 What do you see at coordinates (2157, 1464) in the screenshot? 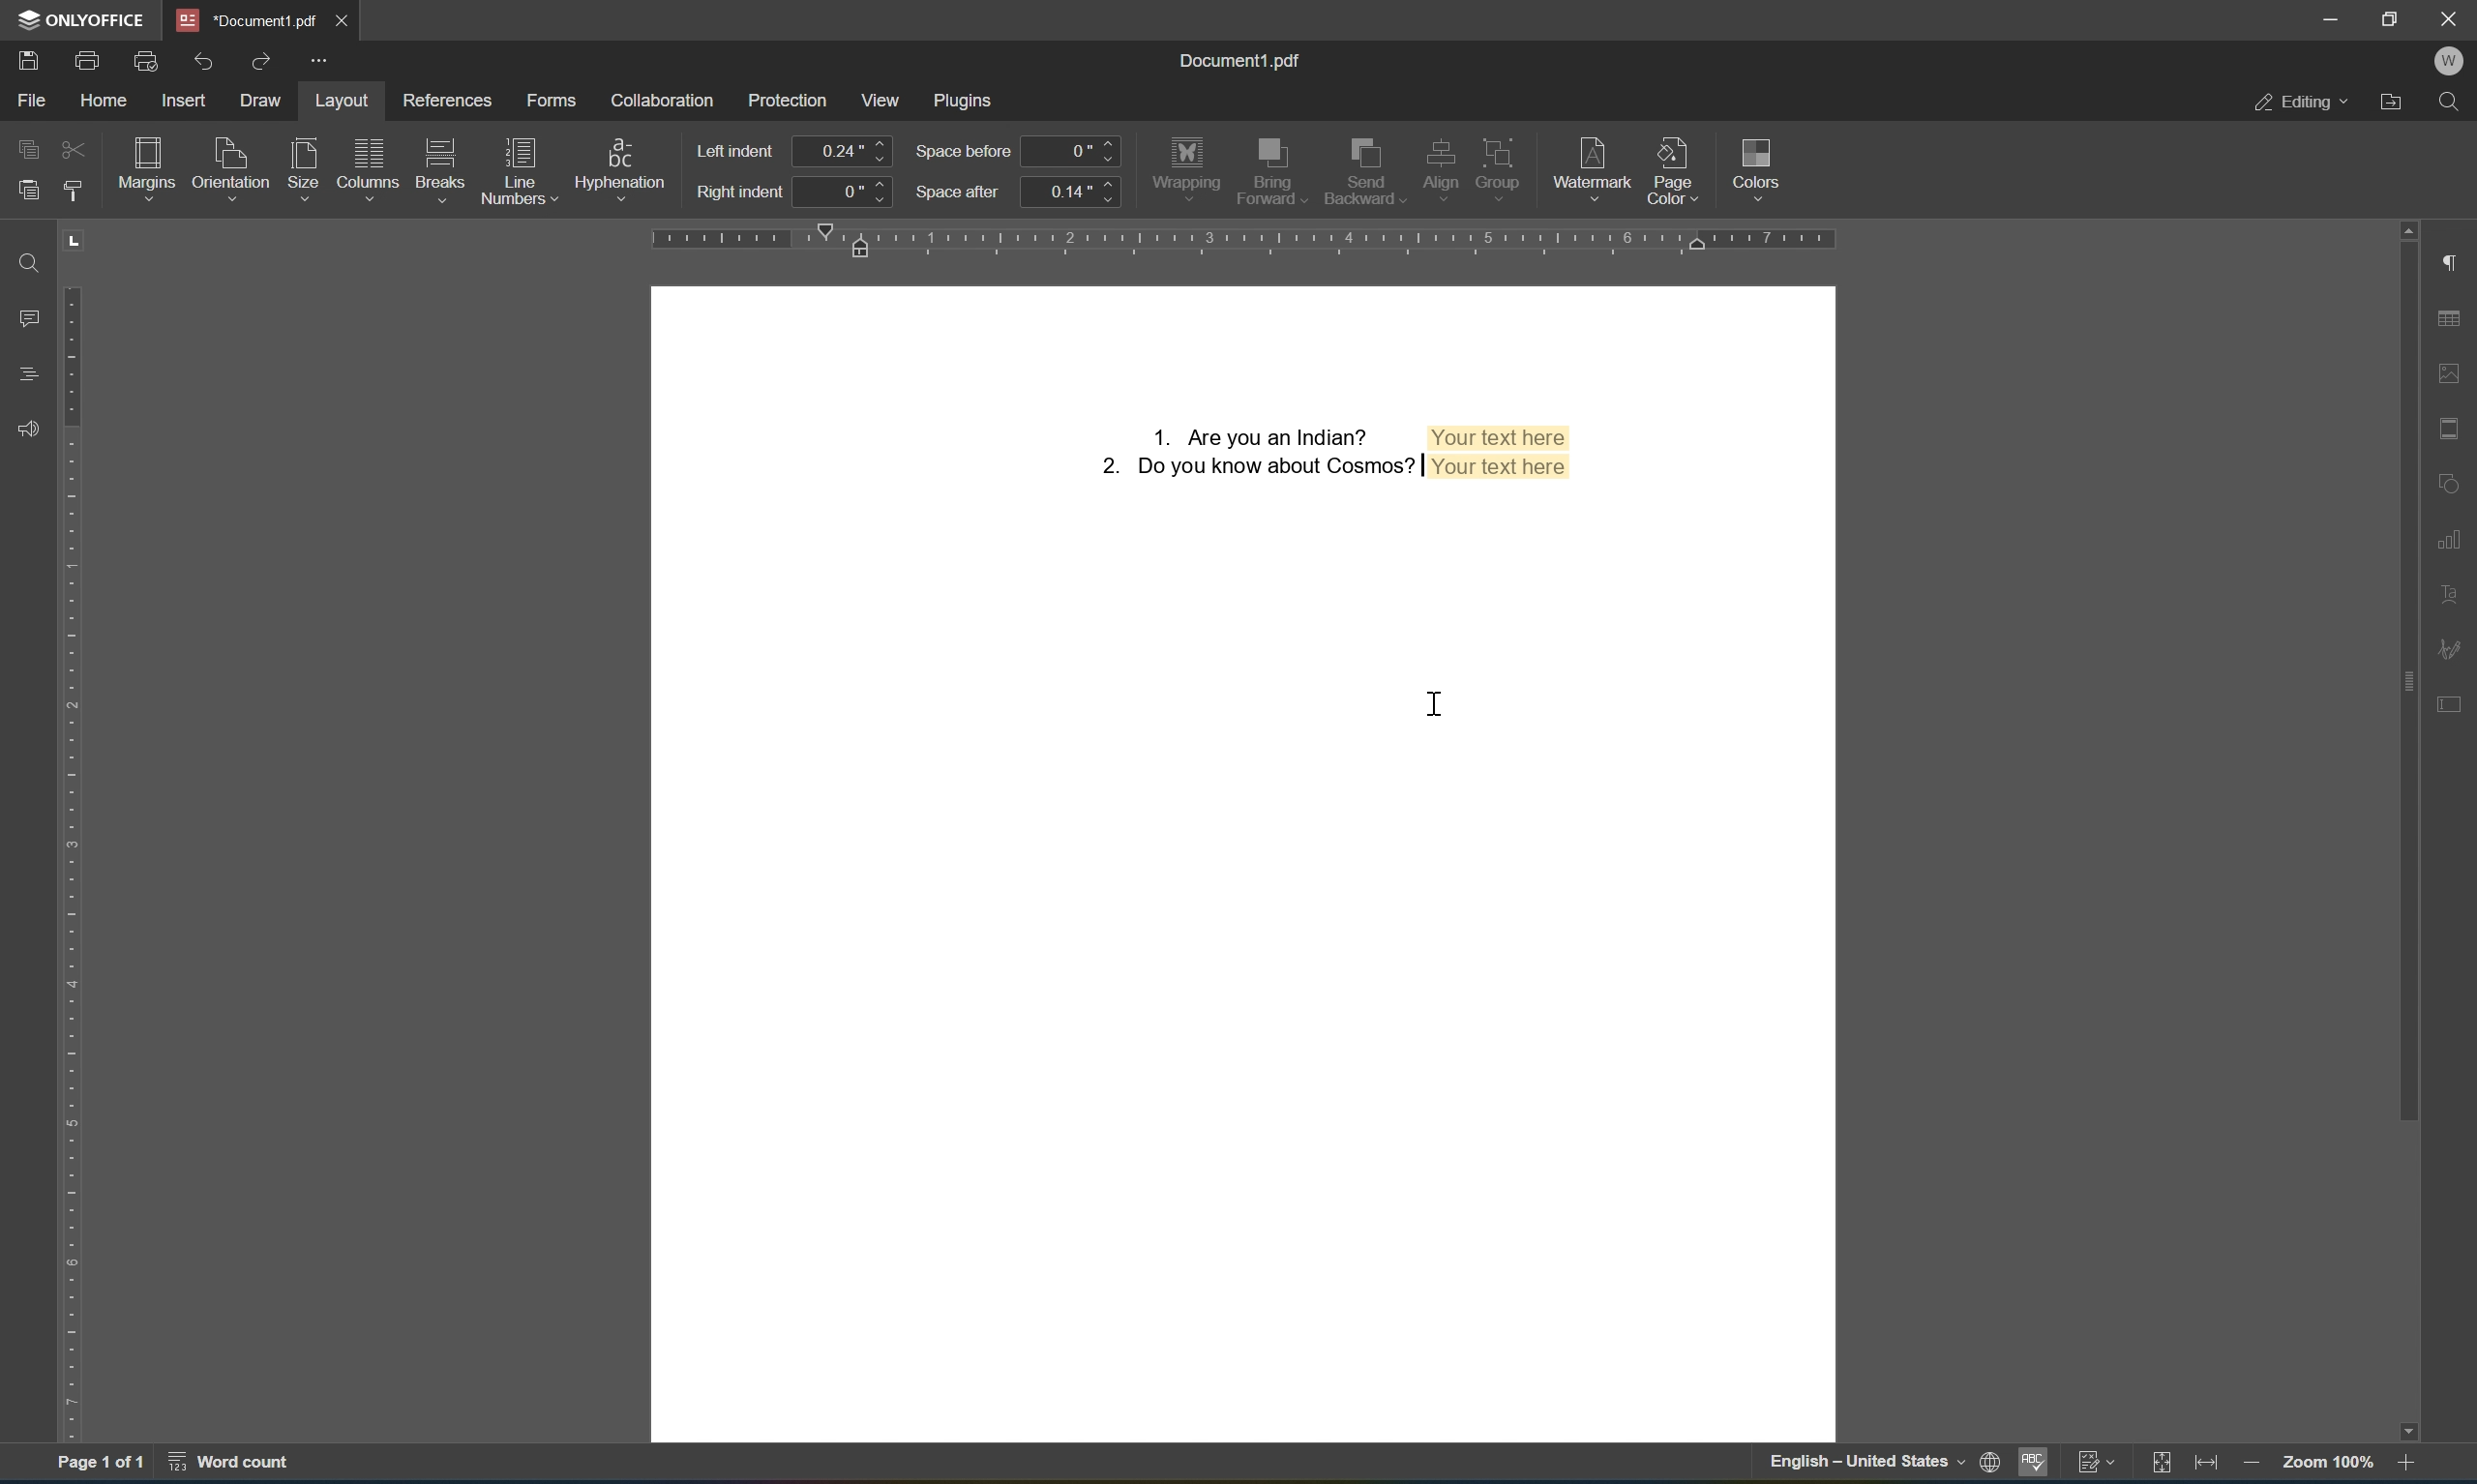
I see `fit to slide` at bounding box center [2157, 1464].